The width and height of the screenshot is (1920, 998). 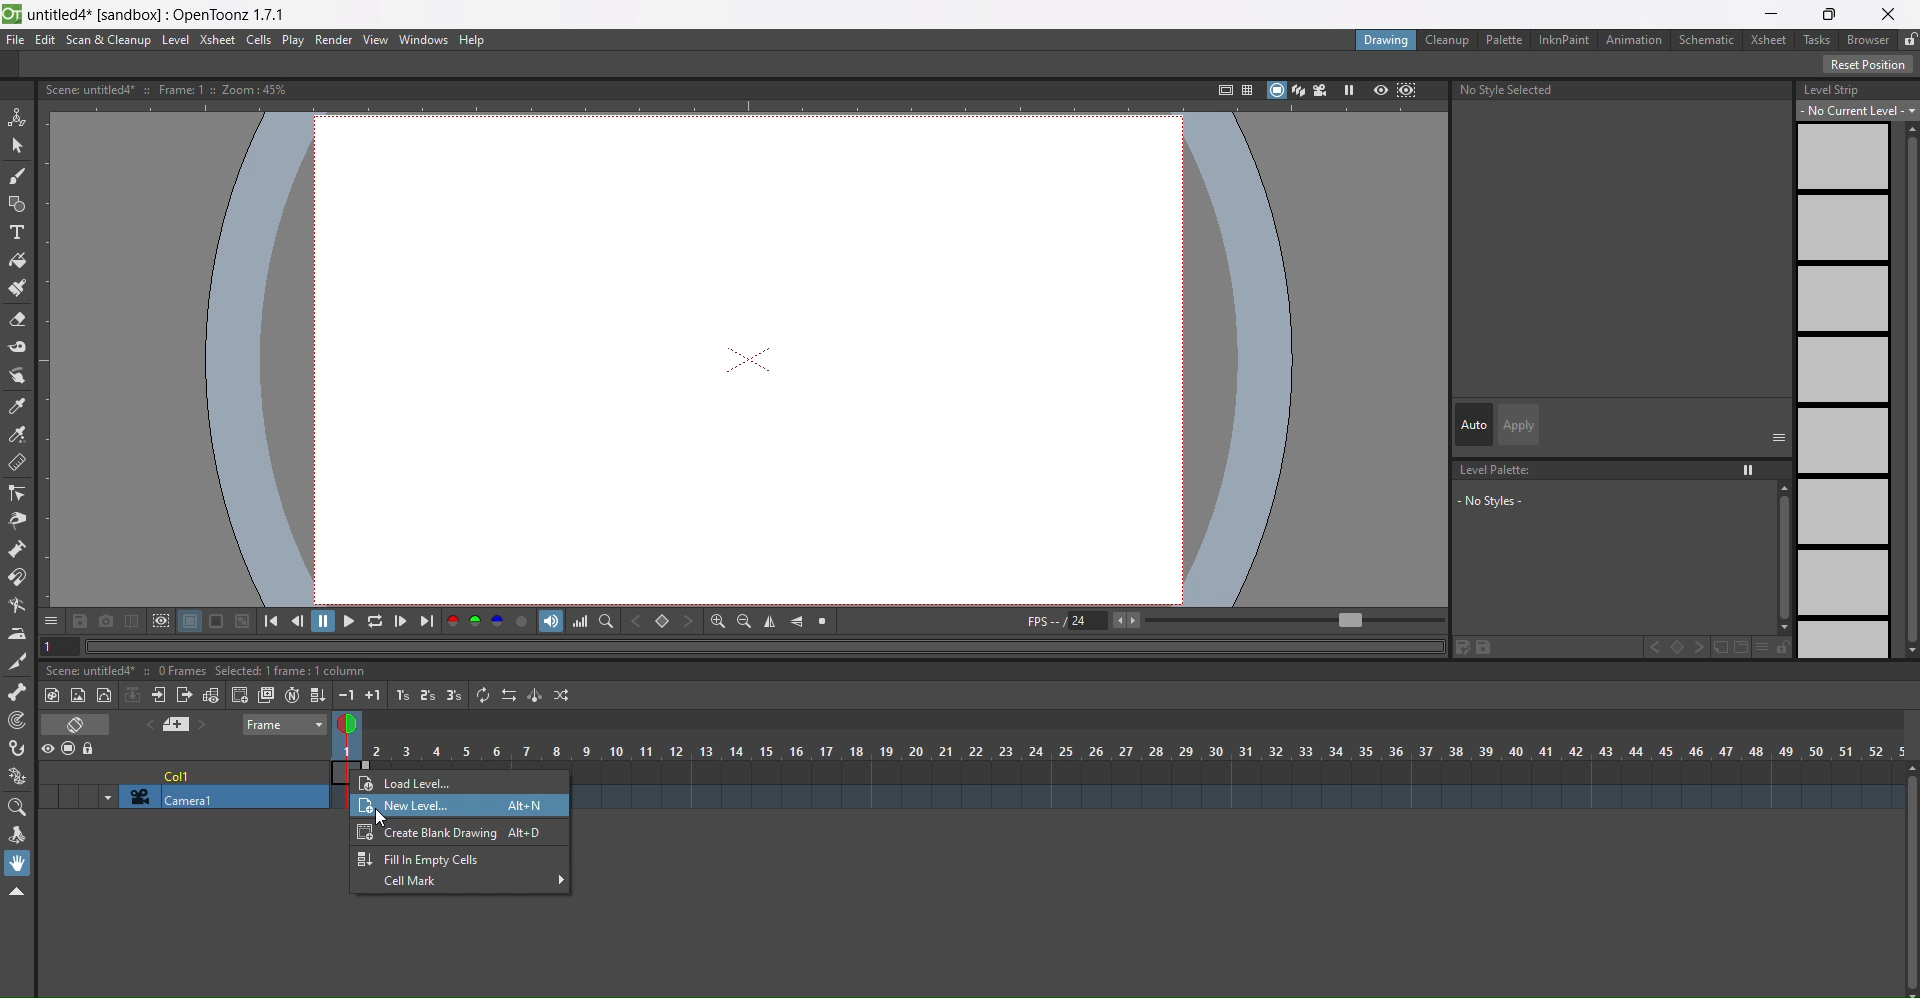 I want to click on RGB channel, so click(x=475, y=621).